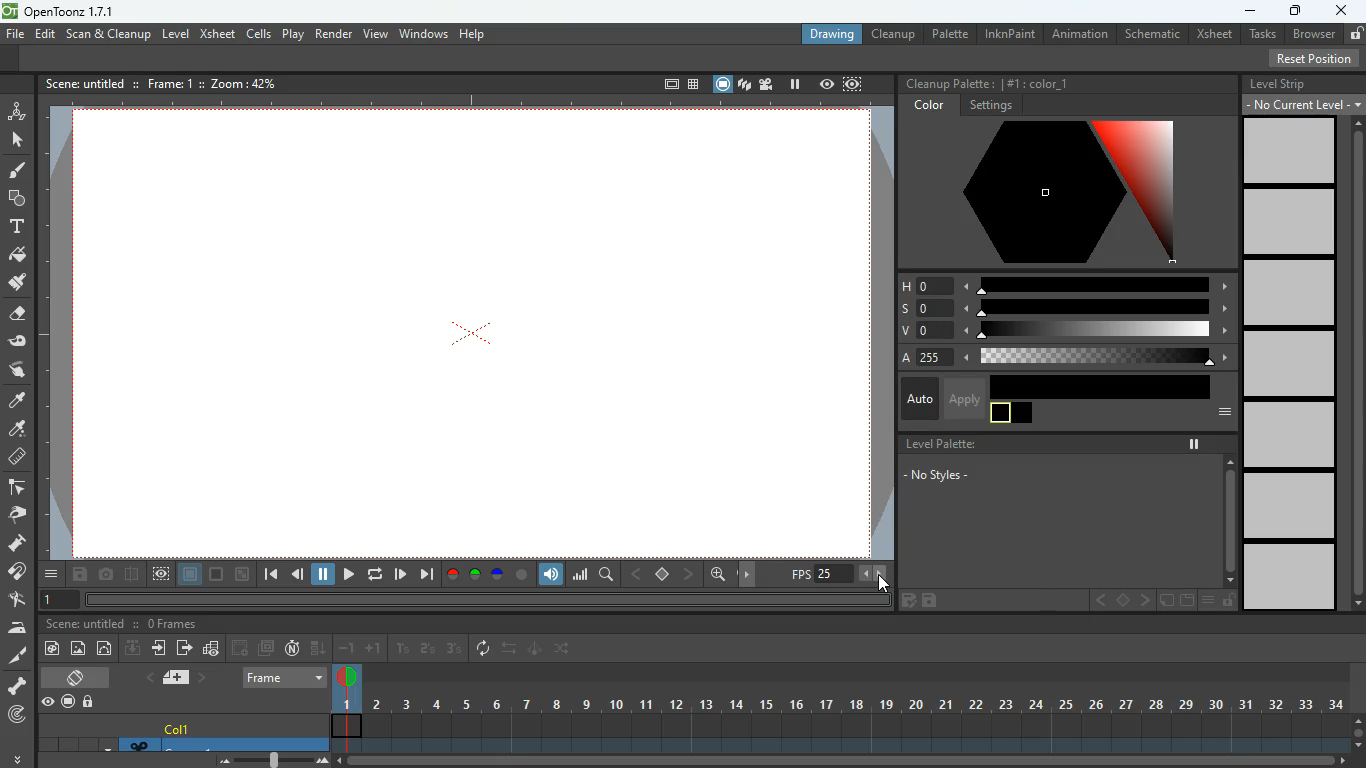  I want to click on s, so click(1065, 309).